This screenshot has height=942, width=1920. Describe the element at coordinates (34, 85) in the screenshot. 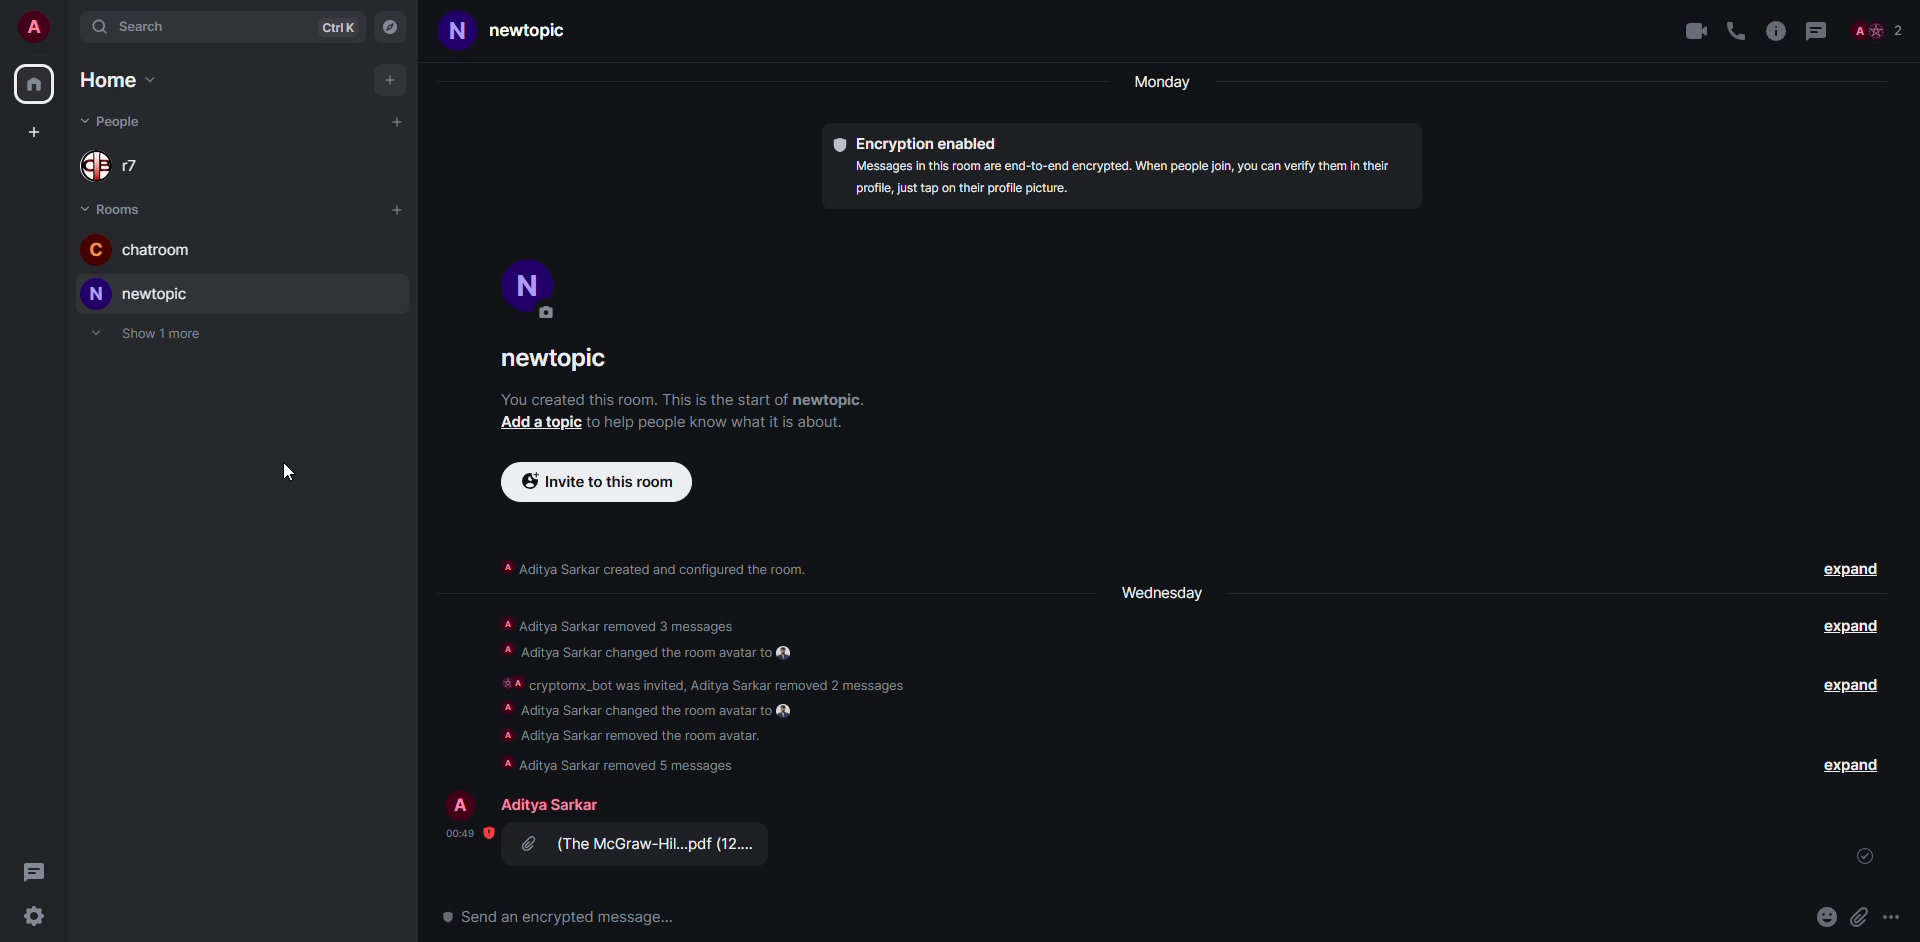

I see `home` at that location.